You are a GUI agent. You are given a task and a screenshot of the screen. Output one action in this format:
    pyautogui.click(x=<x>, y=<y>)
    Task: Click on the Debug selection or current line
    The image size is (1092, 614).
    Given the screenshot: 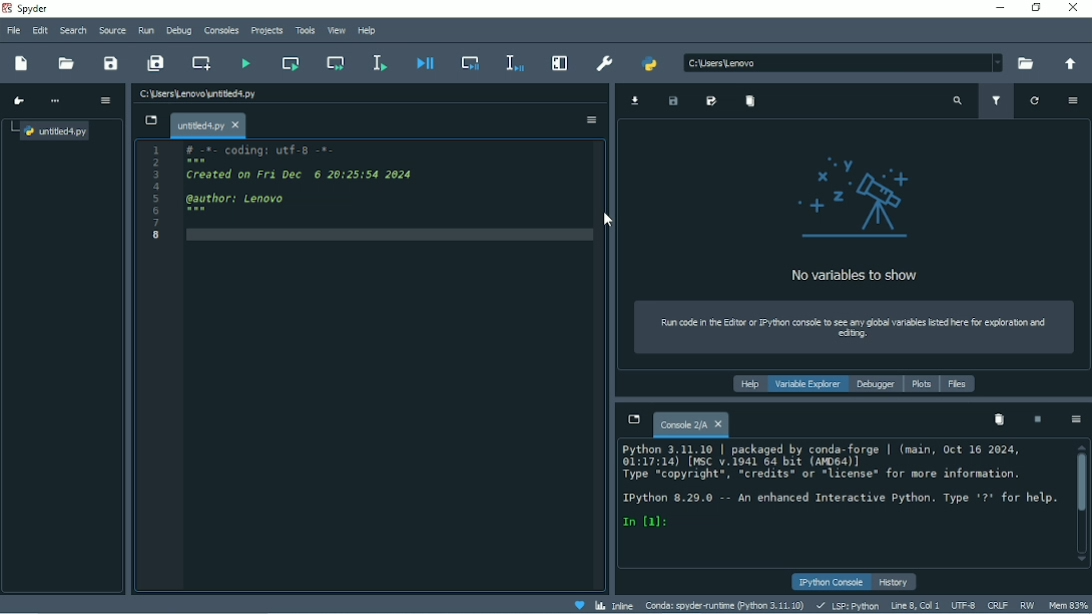 What is the action you would take?
    pyautogui.click(x=515, y=64)
    